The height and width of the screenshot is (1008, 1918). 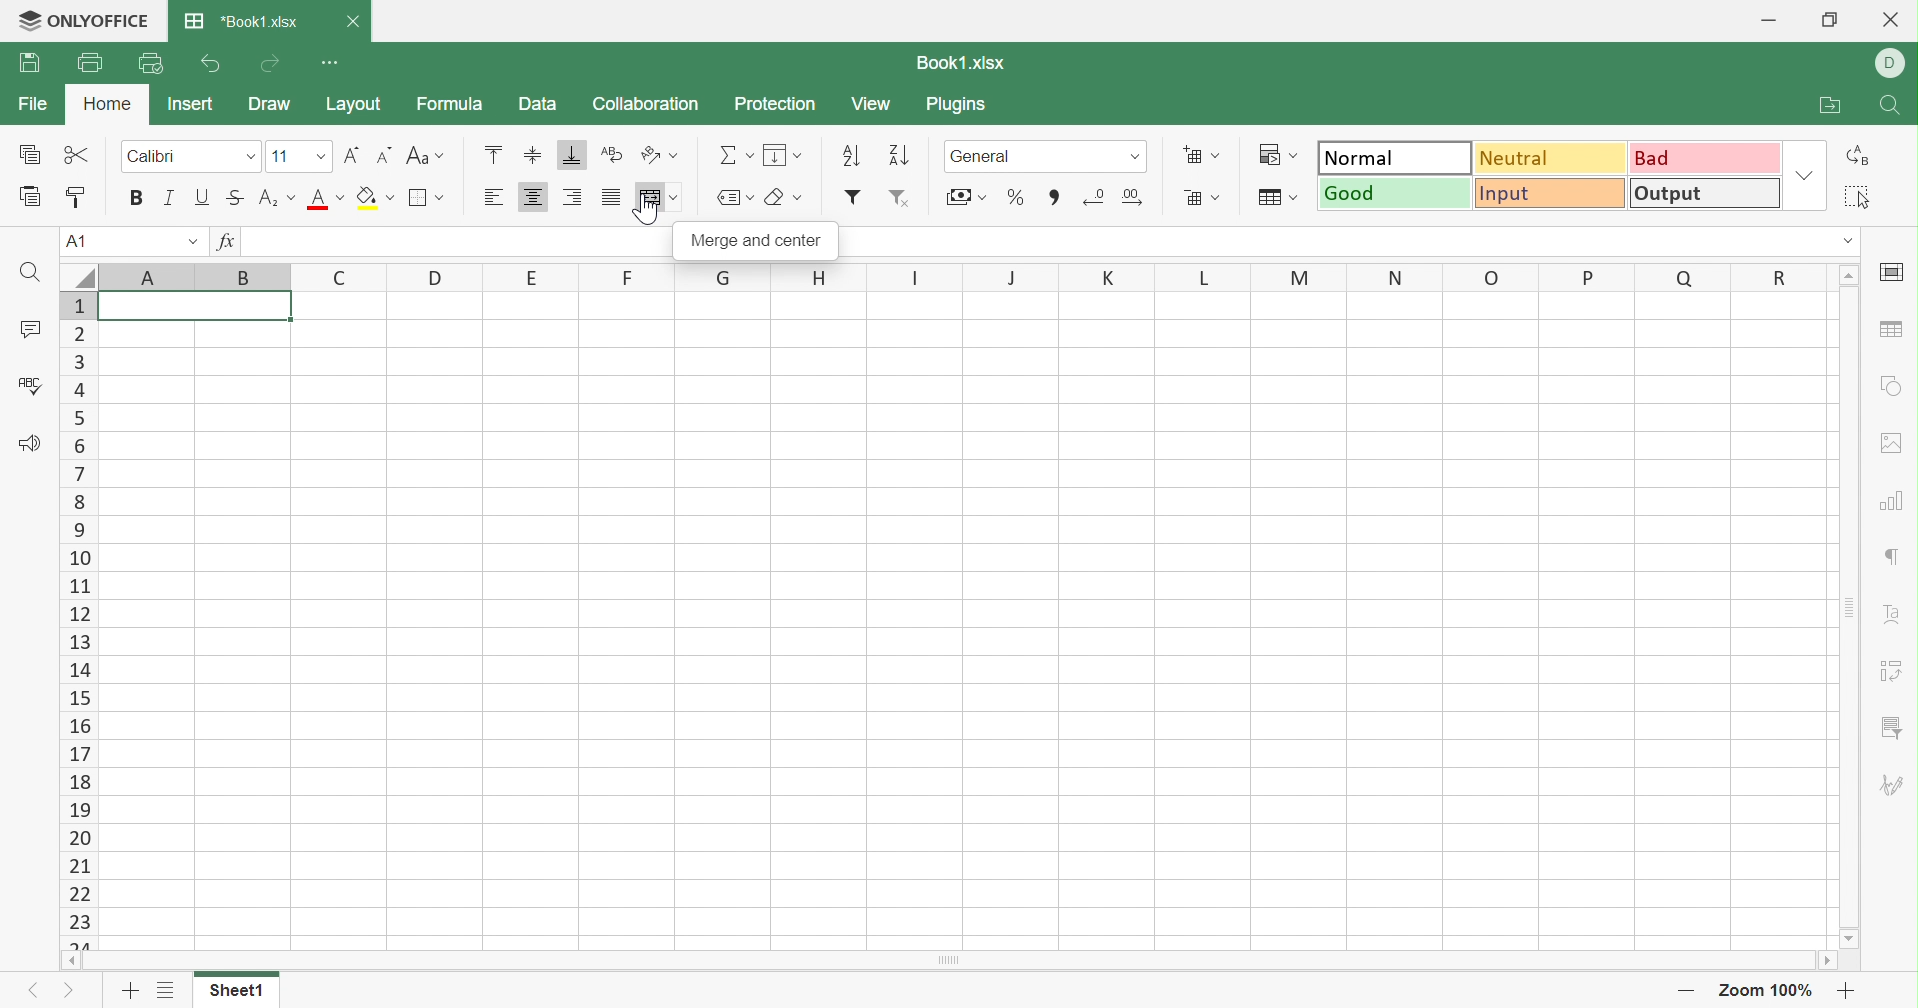 What do you see at coordinates (613, 199) in the screenshot?
I see `Justified` at bounding box center [613, 199].